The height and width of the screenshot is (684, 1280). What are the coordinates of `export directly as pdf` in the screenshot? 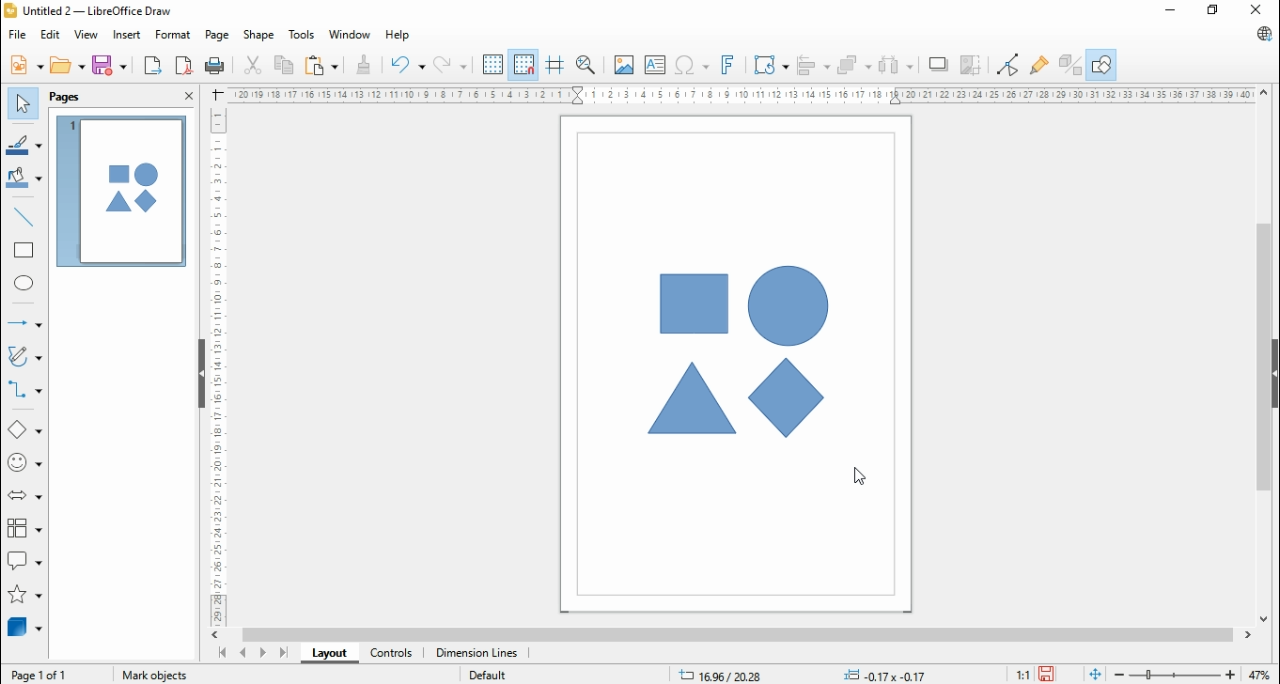 It's located at (183, 65).